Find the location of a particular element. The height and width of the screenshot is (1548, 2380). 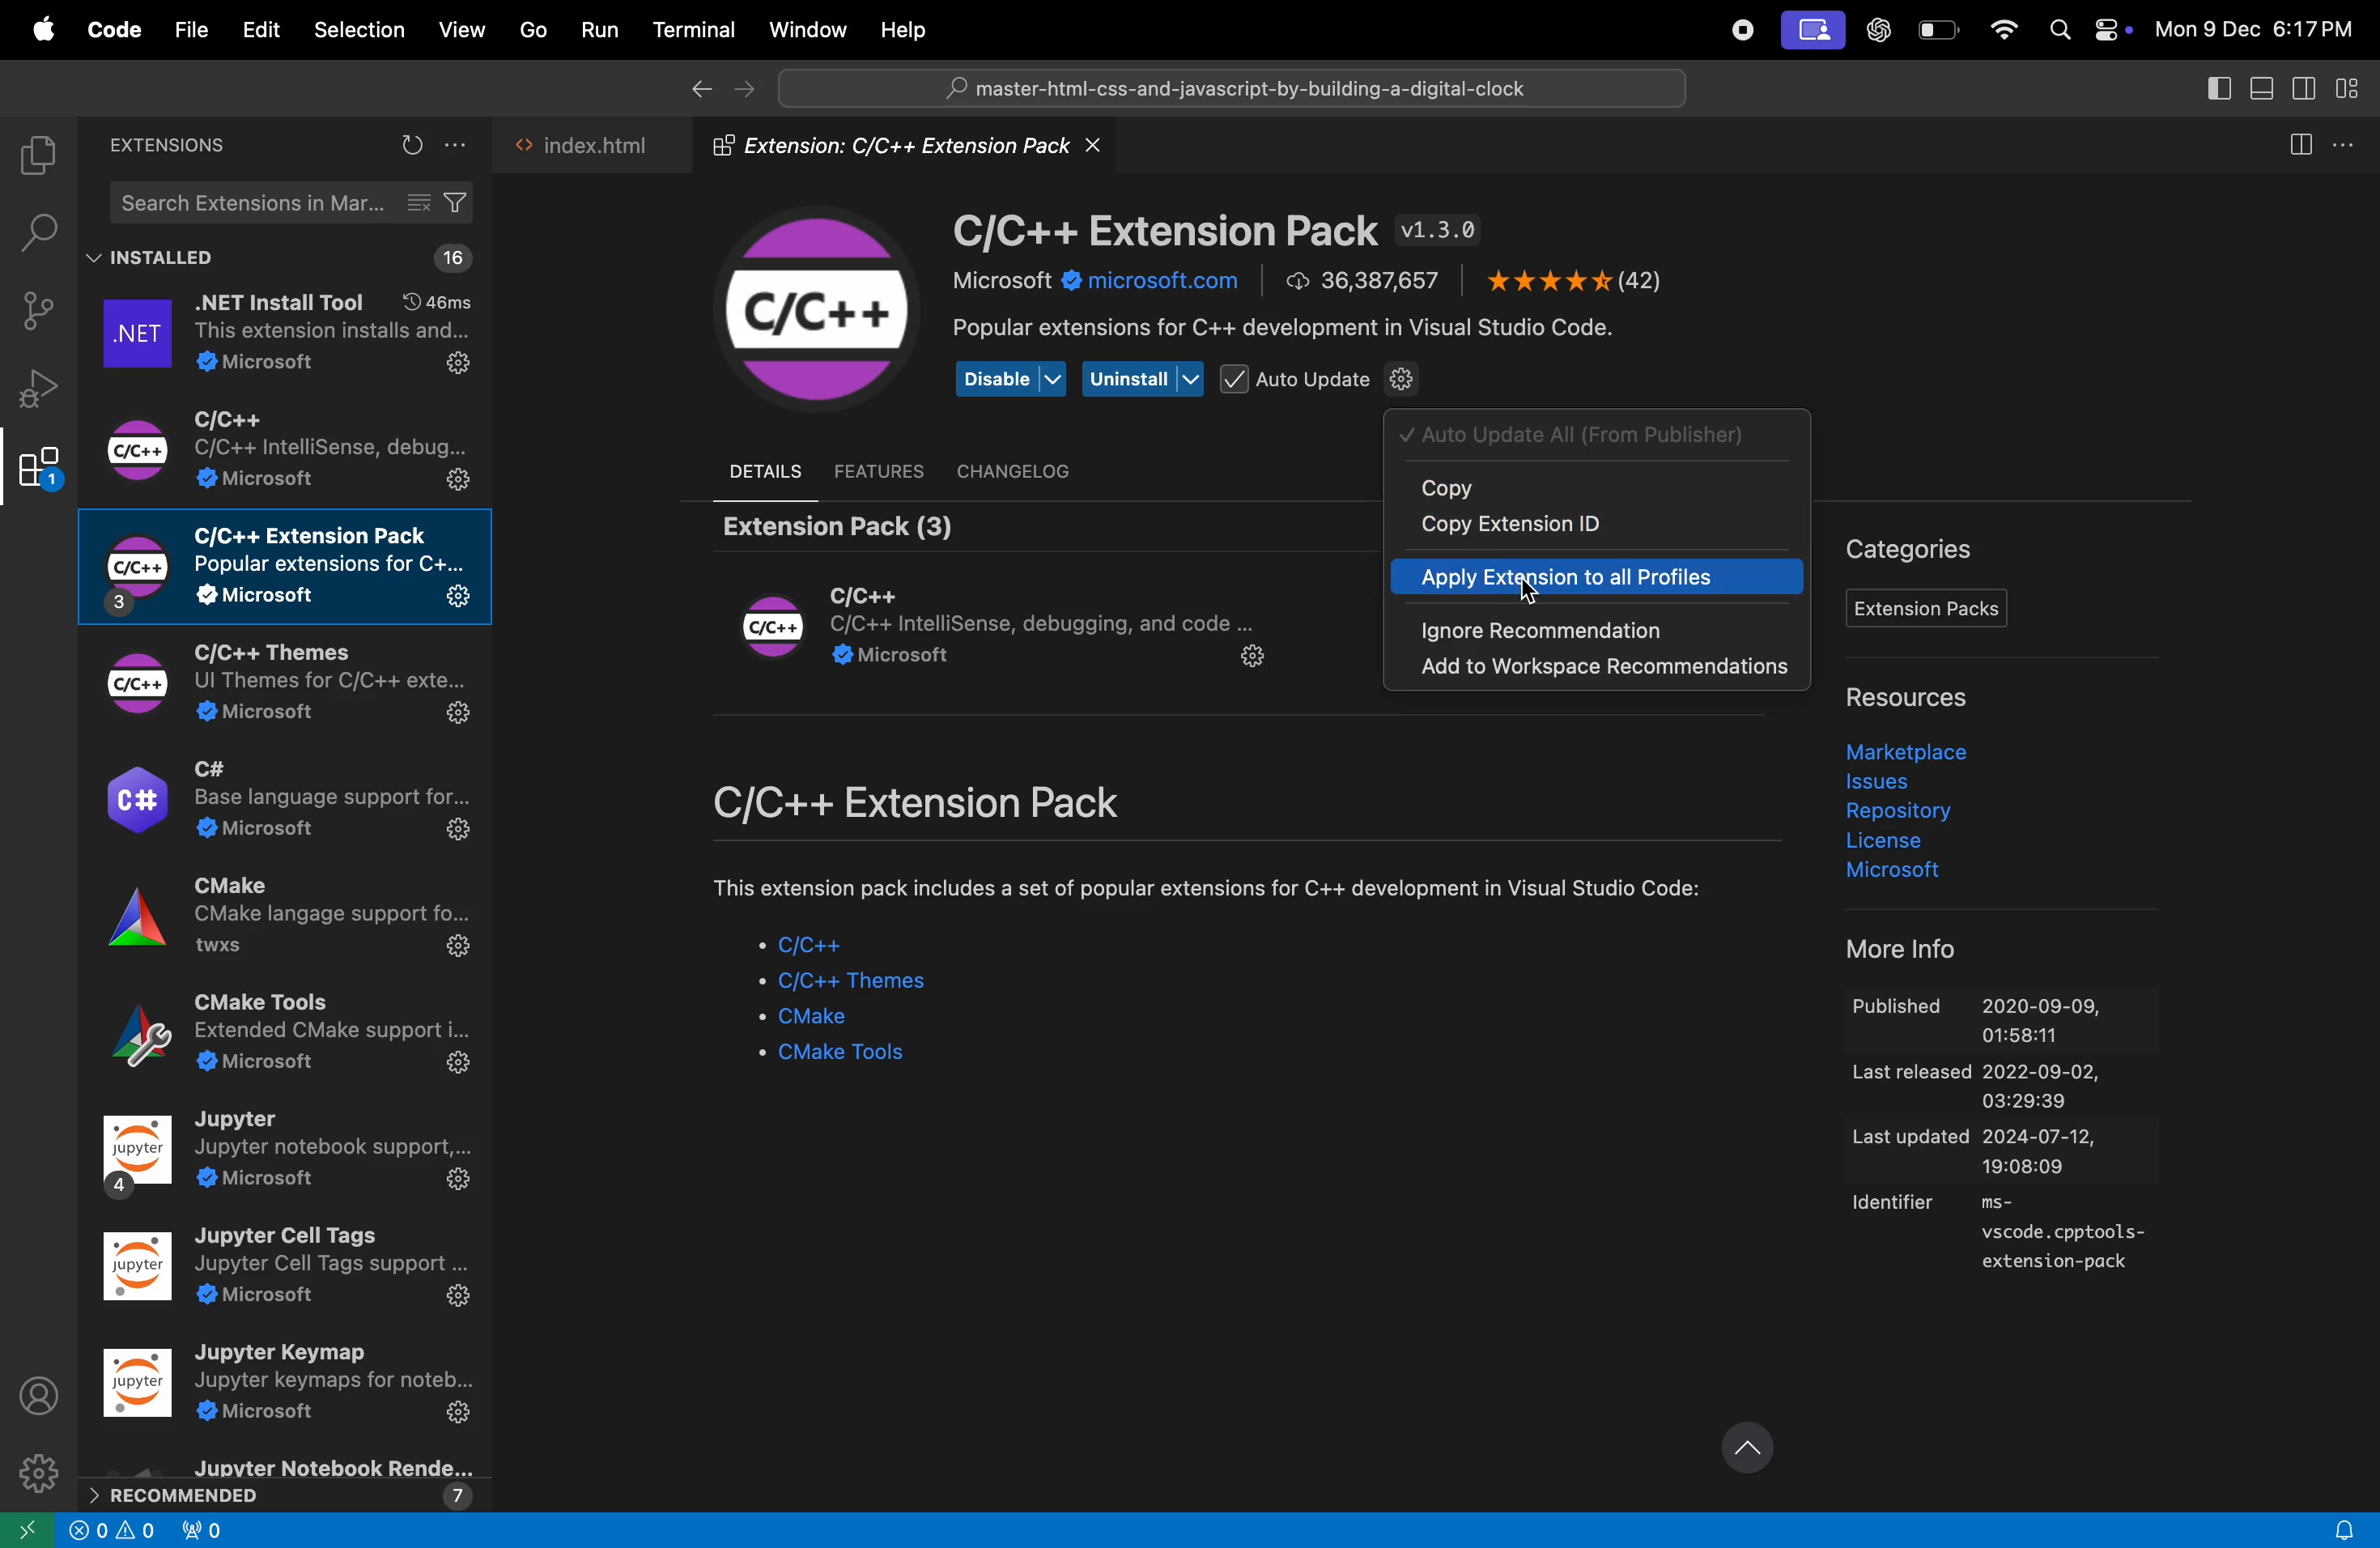

microsoft.com is located at coordinates (1092, 286).